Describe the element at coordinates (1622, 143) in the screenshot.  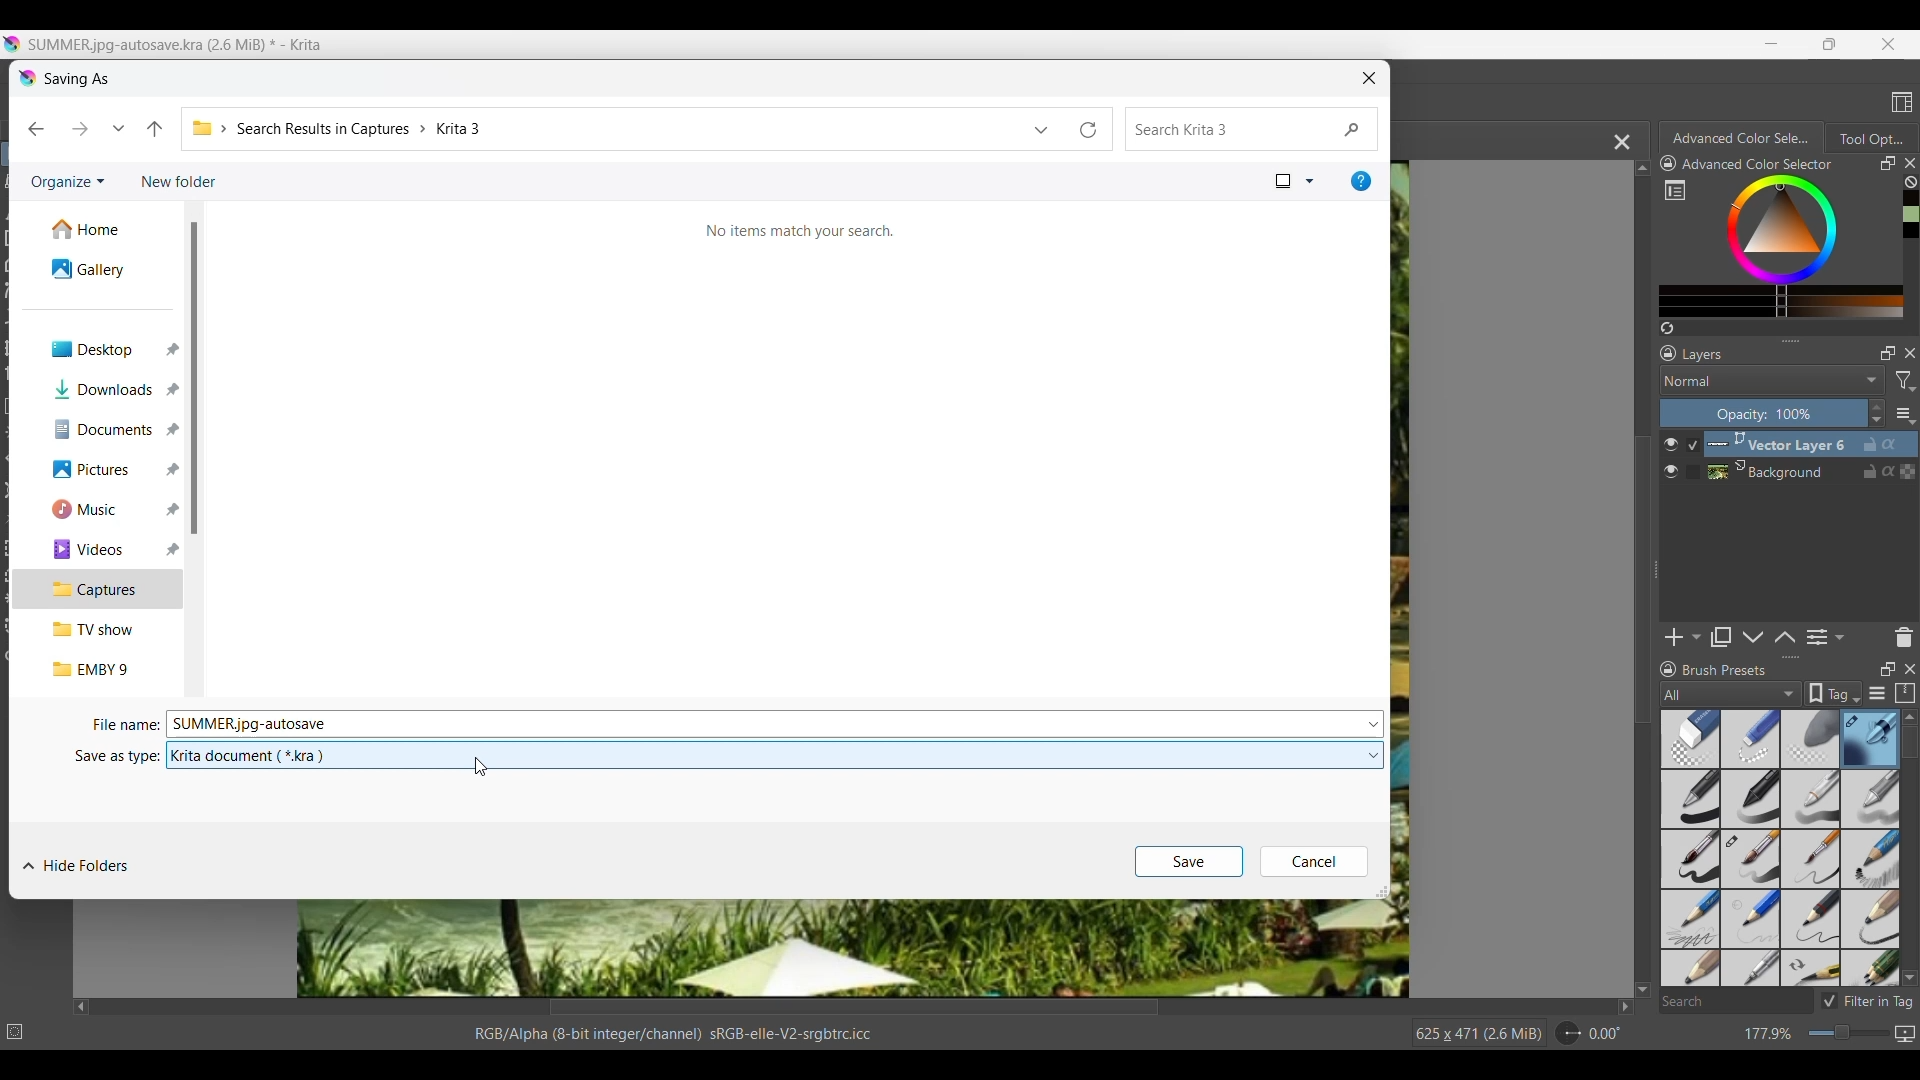
I see `Close current image space` at that location.